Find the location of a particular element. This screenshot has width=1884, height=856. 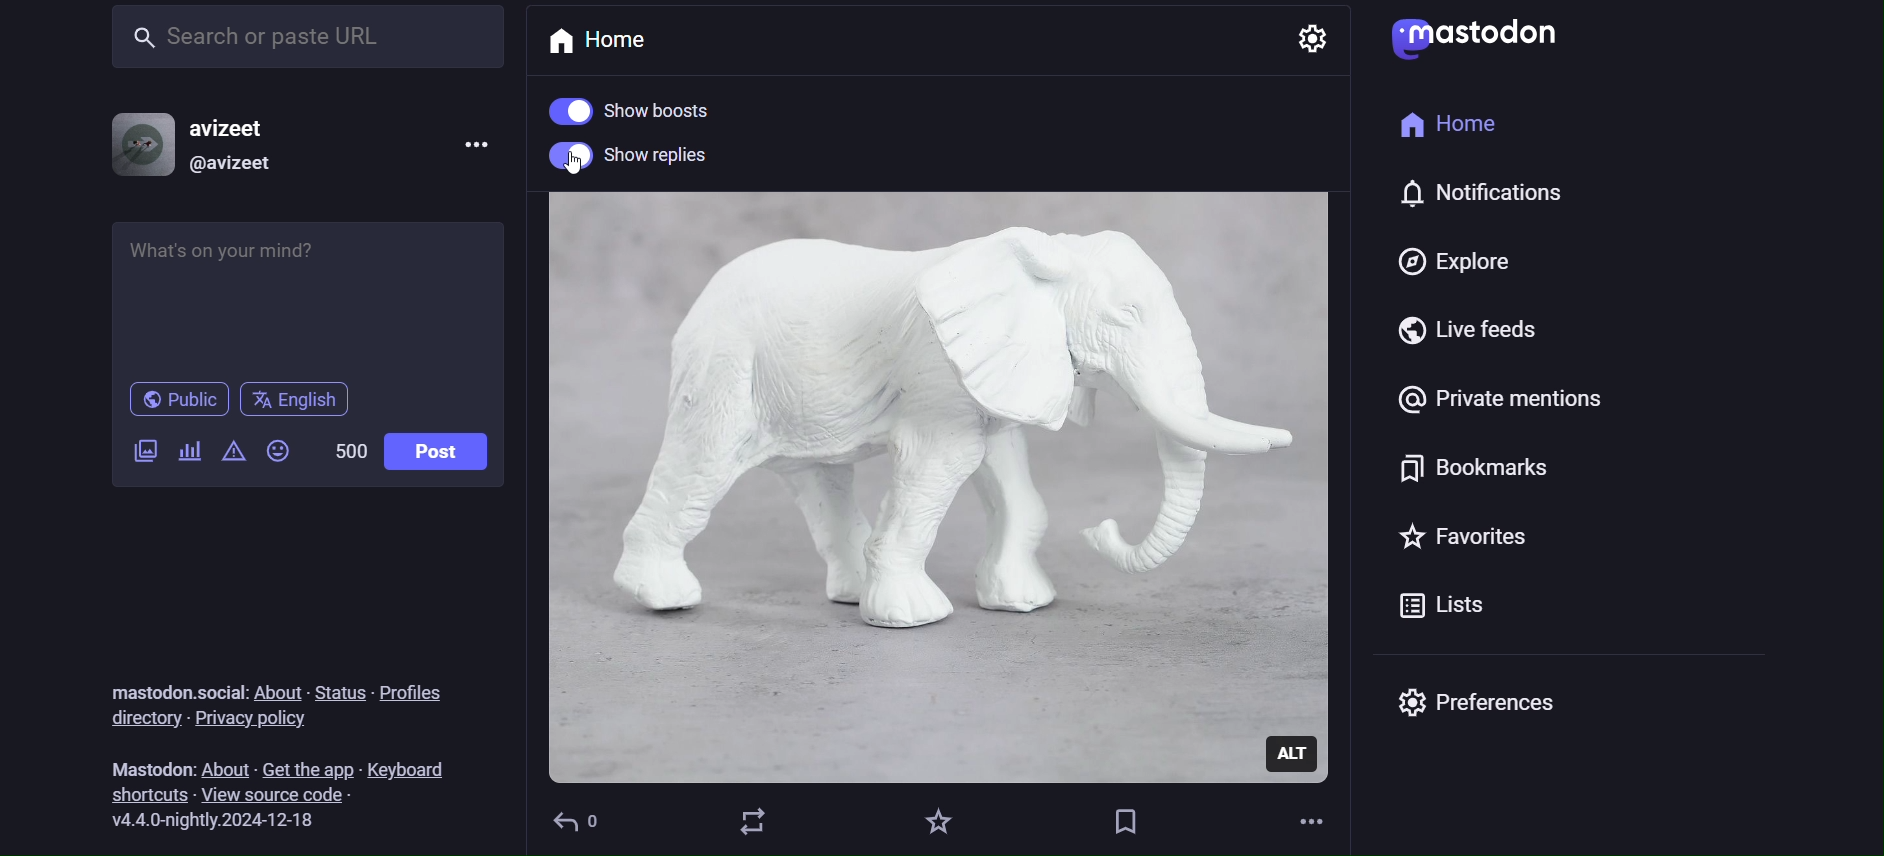

lists is located at coordinates (1438, 610).